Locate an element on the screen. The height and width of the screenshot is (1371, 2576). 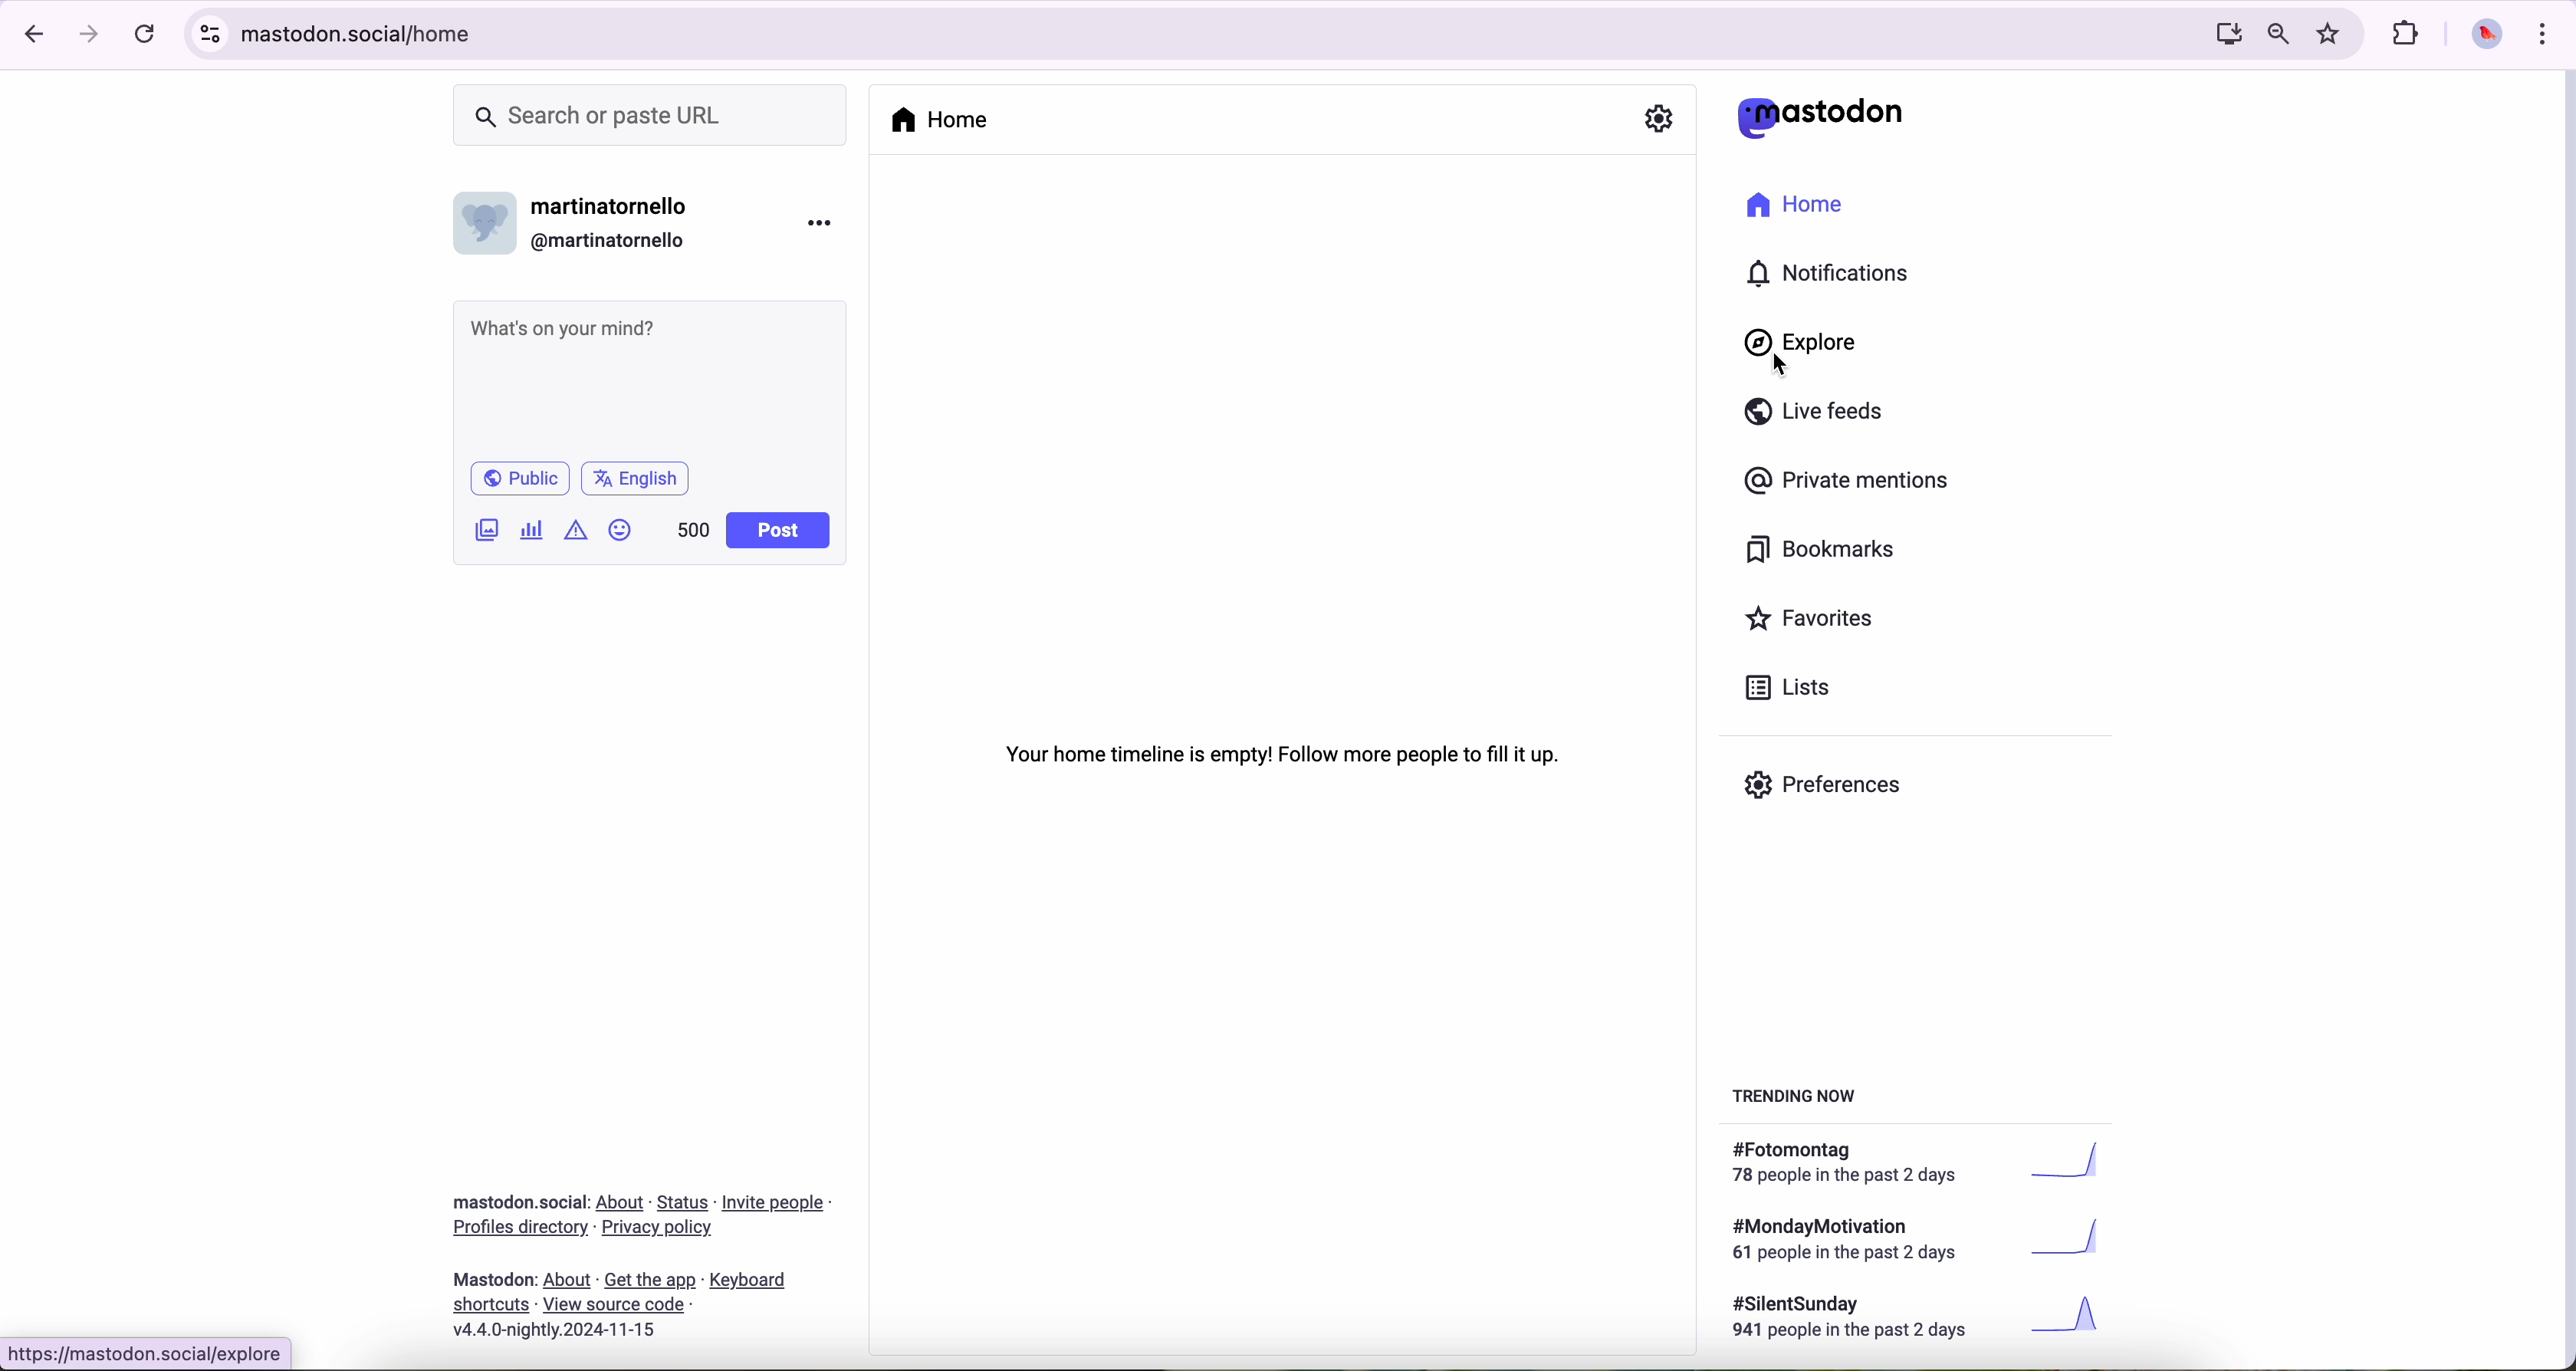
profile picture is located at coordinates (2481, 36).